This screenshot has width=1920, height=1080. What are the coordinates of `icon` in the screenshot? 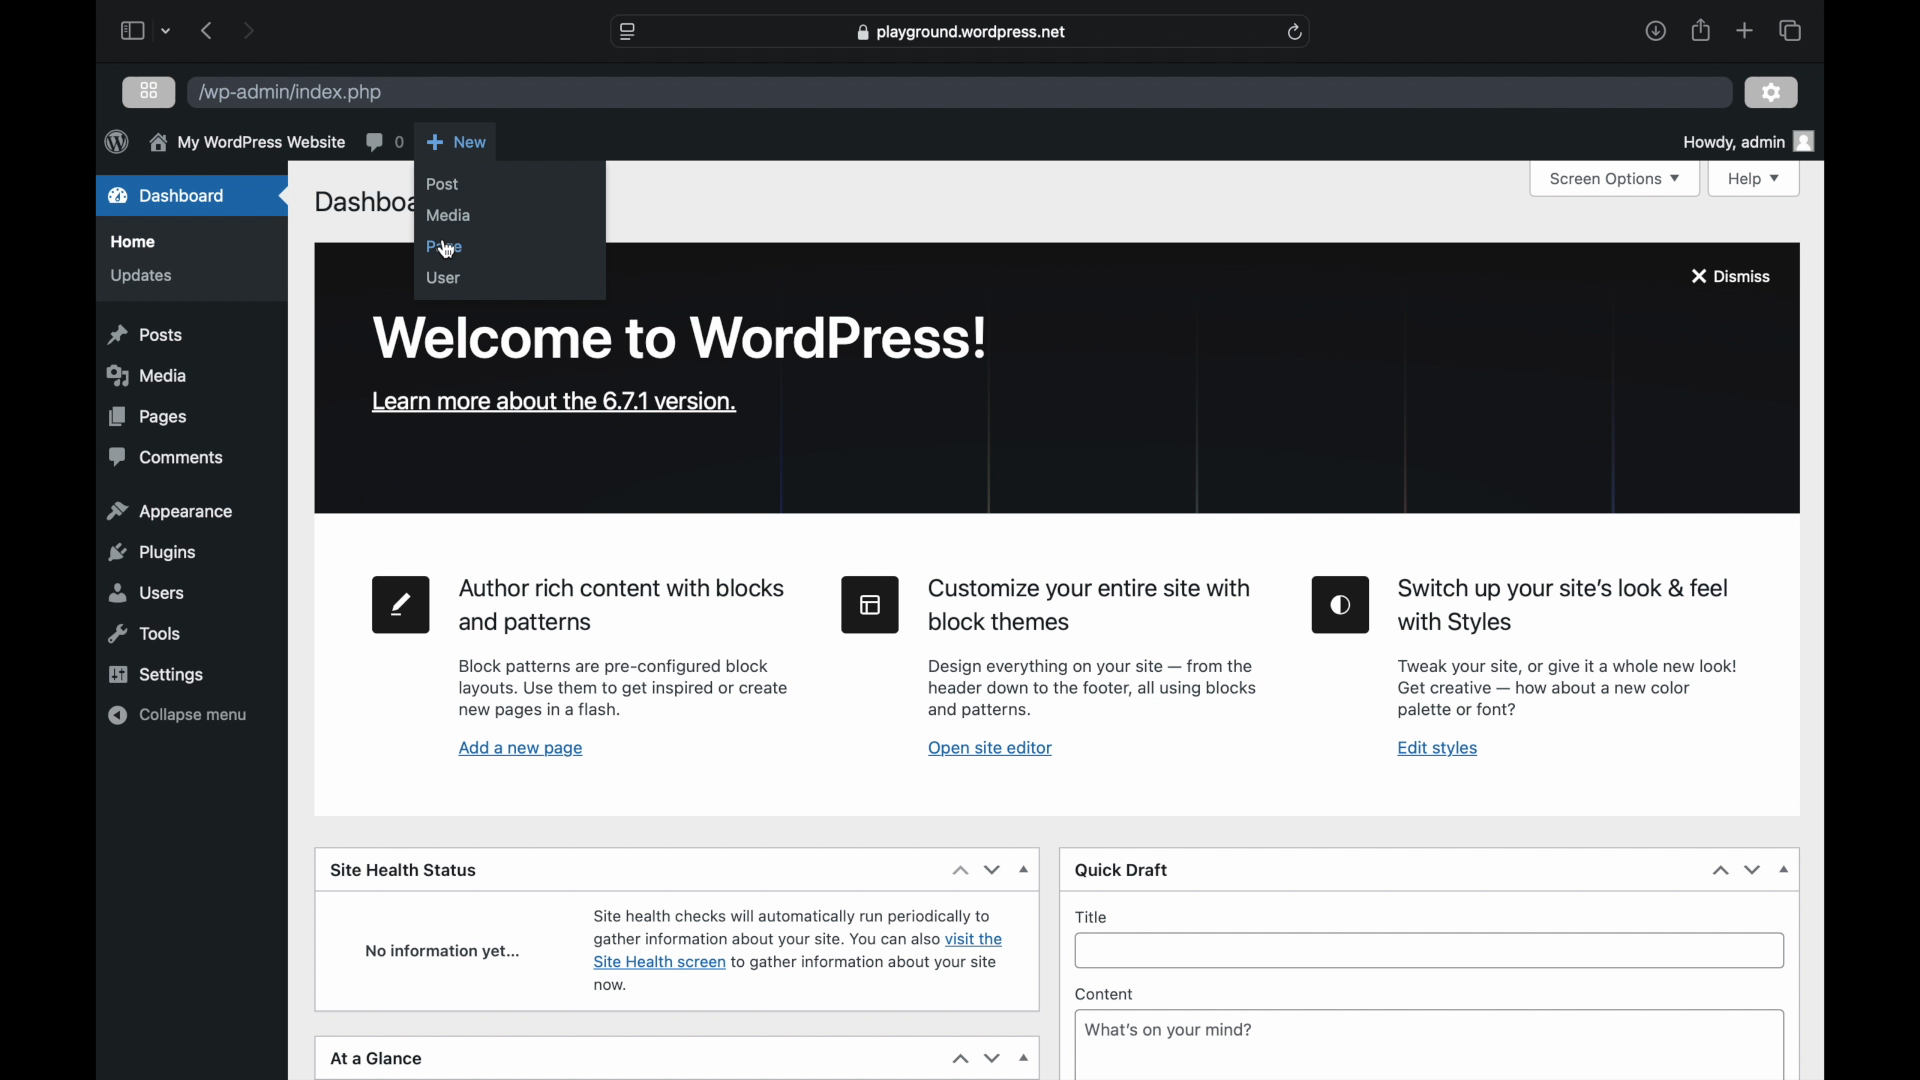 It's located at (870, 605).